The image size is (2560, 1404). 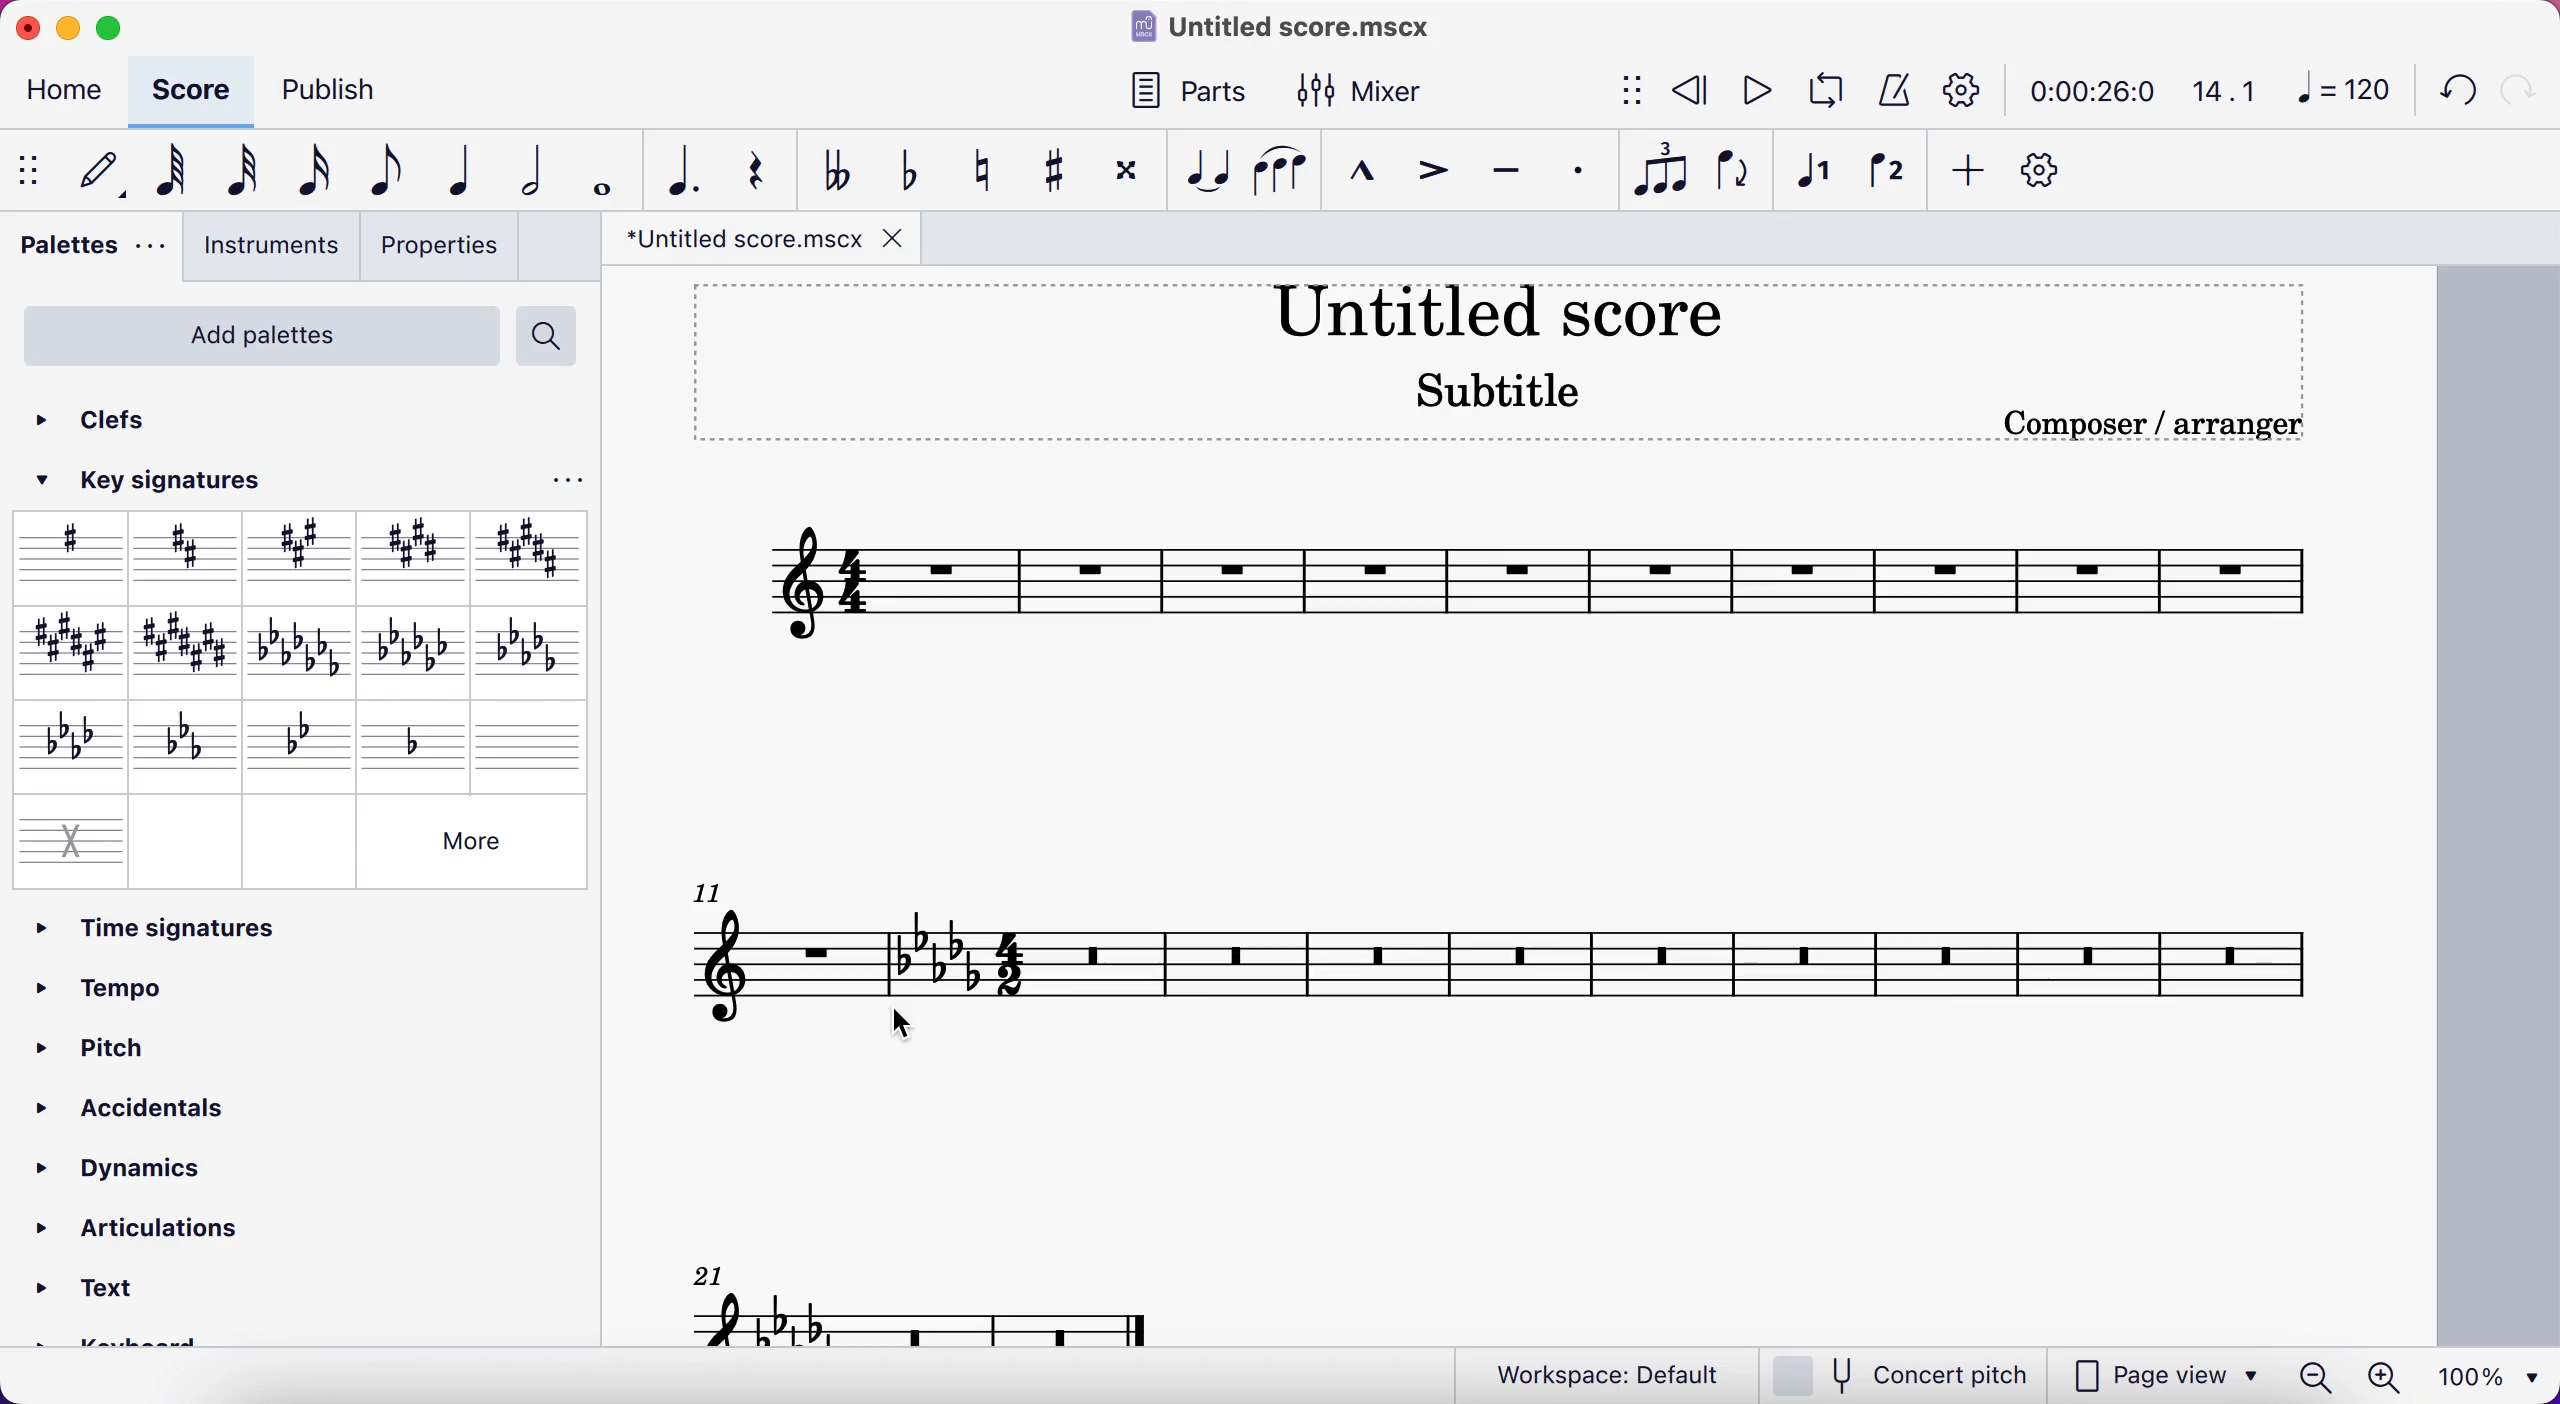 What do you see at coordinates (185, 554) in the screenshot?
I see `D major` at bounding box center [185, 554].